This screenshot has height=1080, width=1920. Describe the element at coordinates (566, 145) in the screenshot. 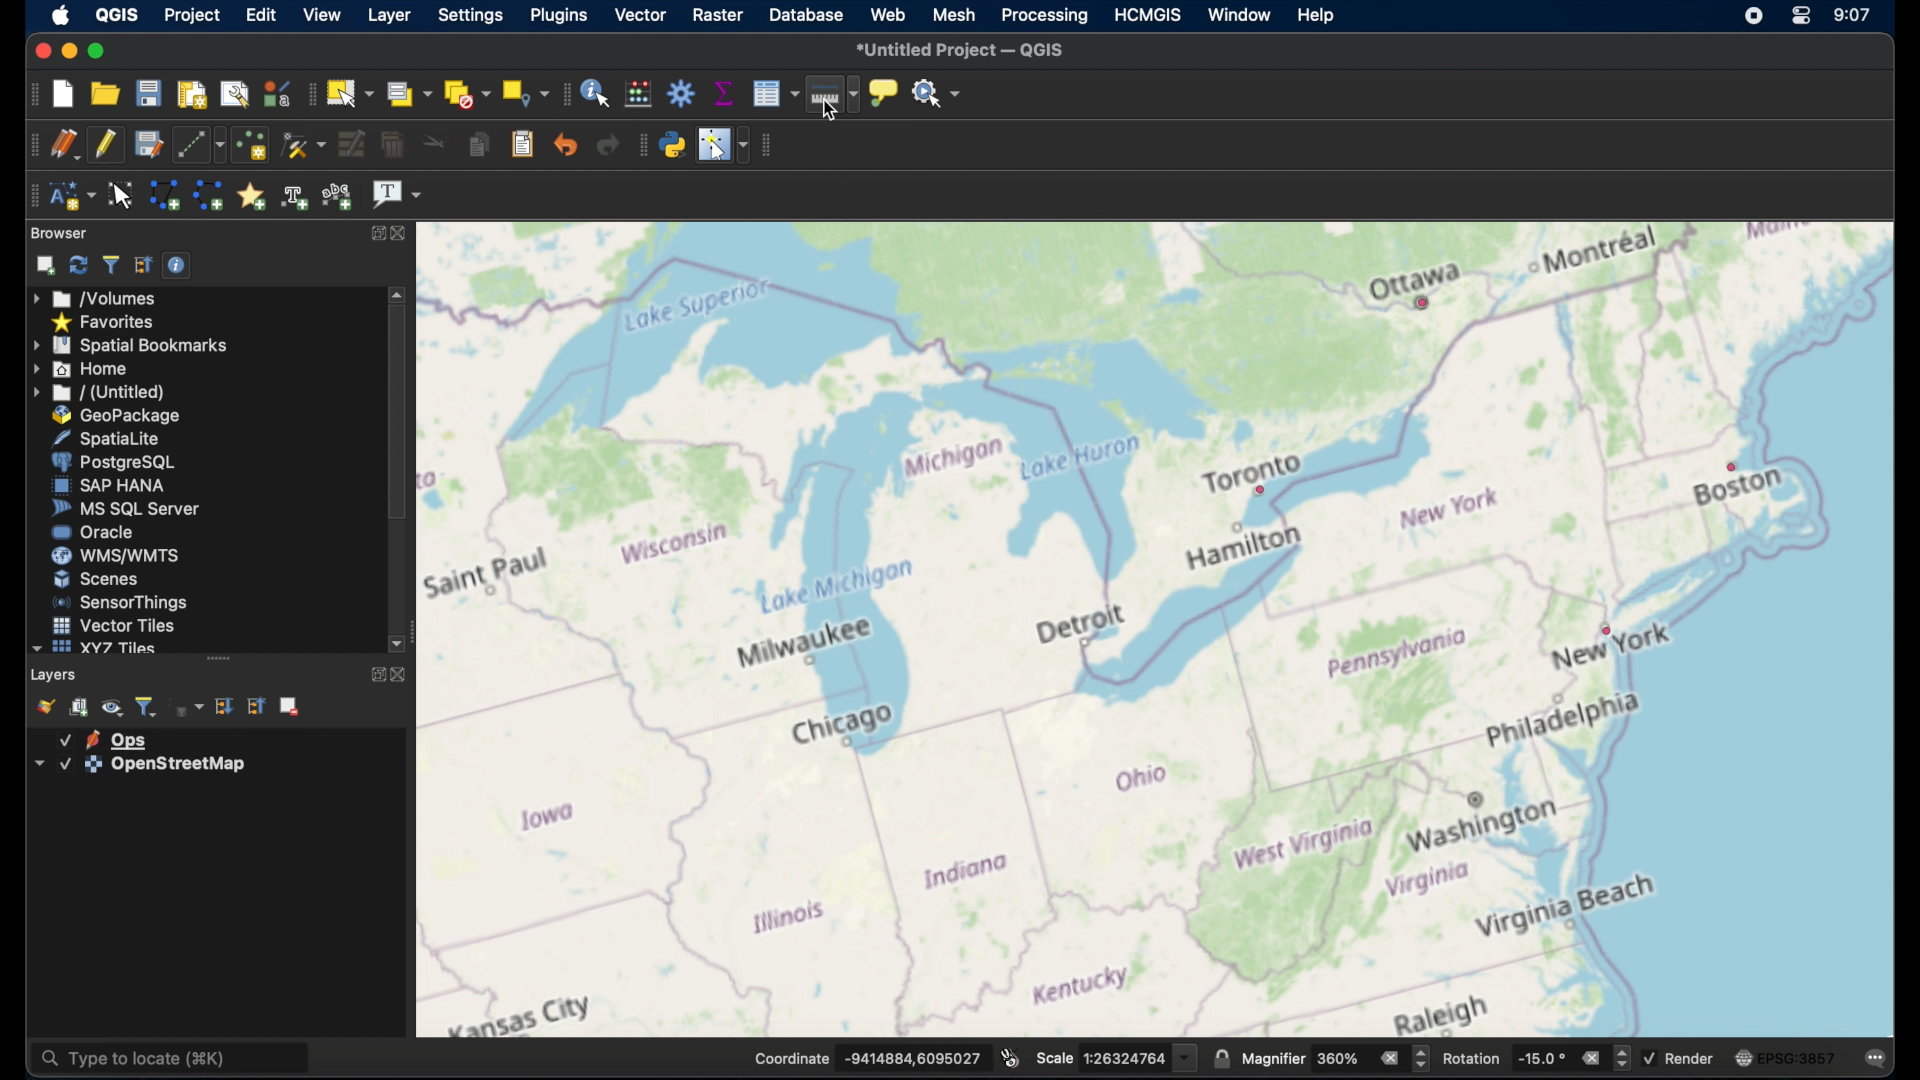

I see `undo` at that location.